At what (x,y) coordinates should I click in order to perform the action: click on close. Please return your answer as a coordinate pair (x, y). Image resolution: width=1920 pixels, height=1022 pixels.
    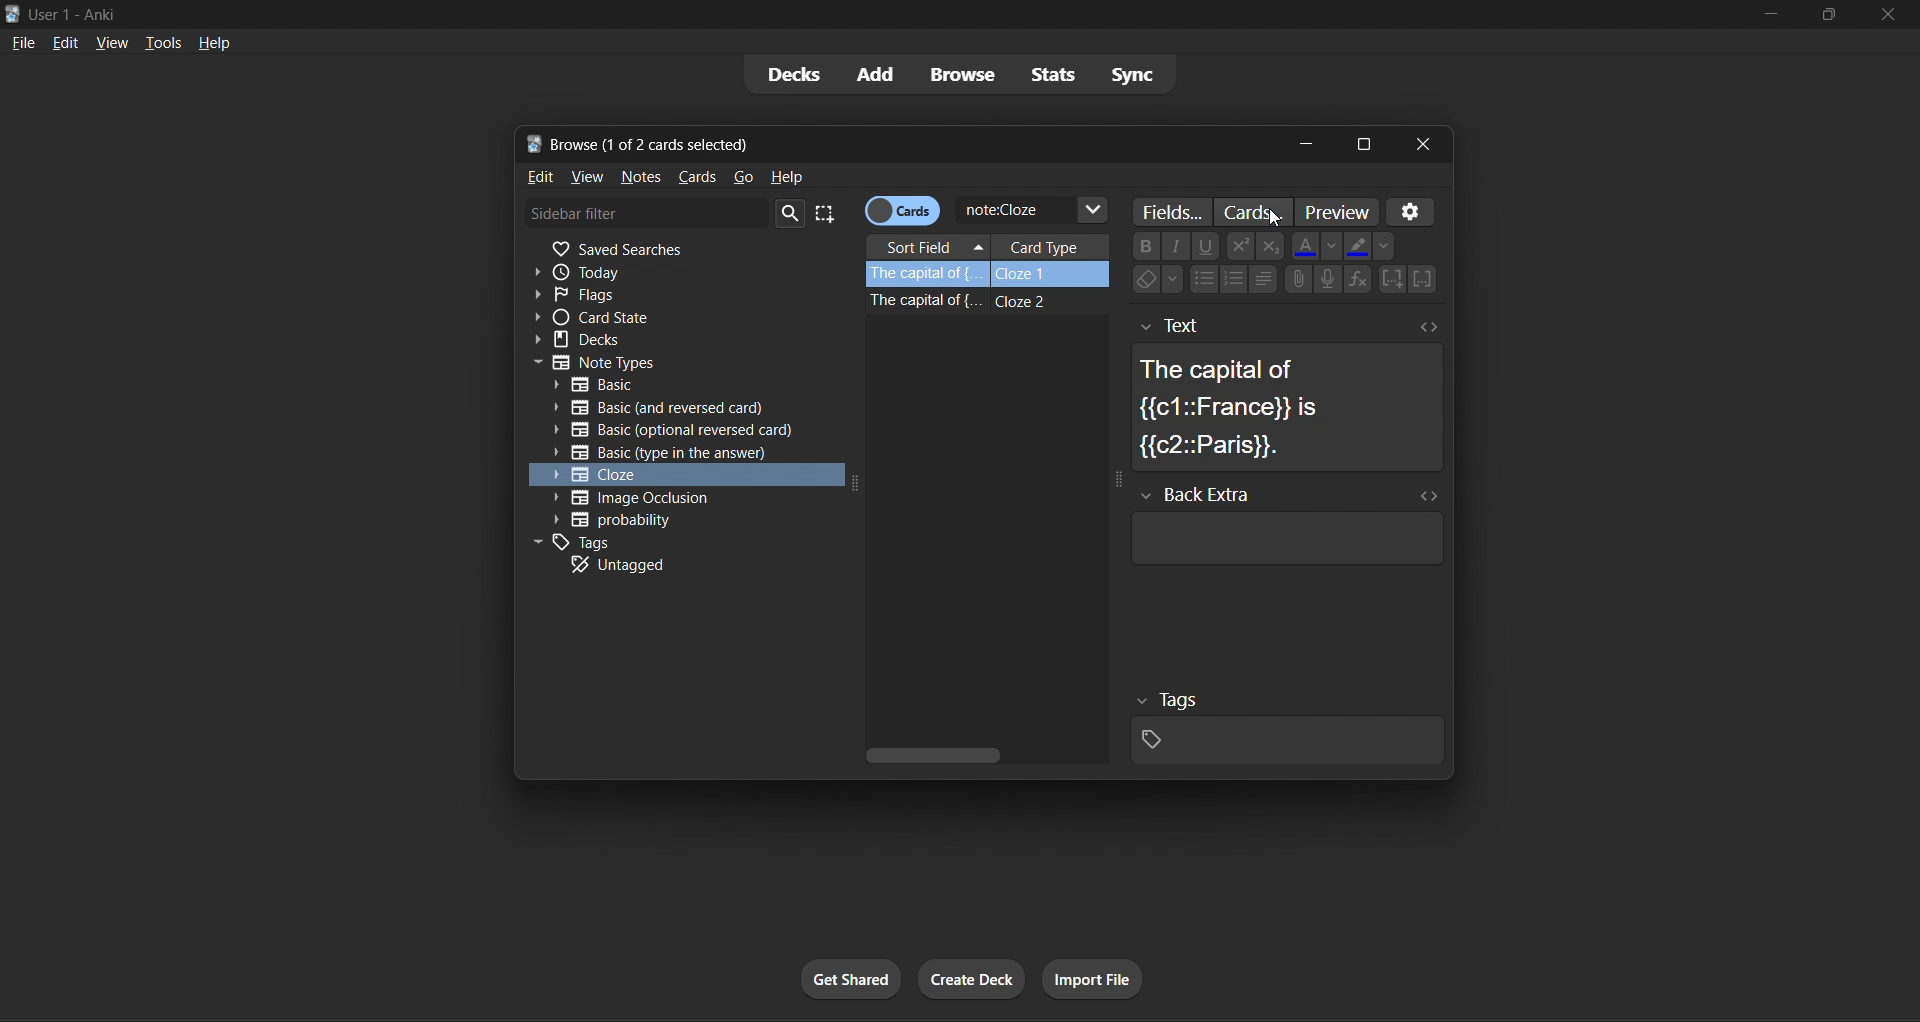
    Looking at the image, I should click on (1886, 13).